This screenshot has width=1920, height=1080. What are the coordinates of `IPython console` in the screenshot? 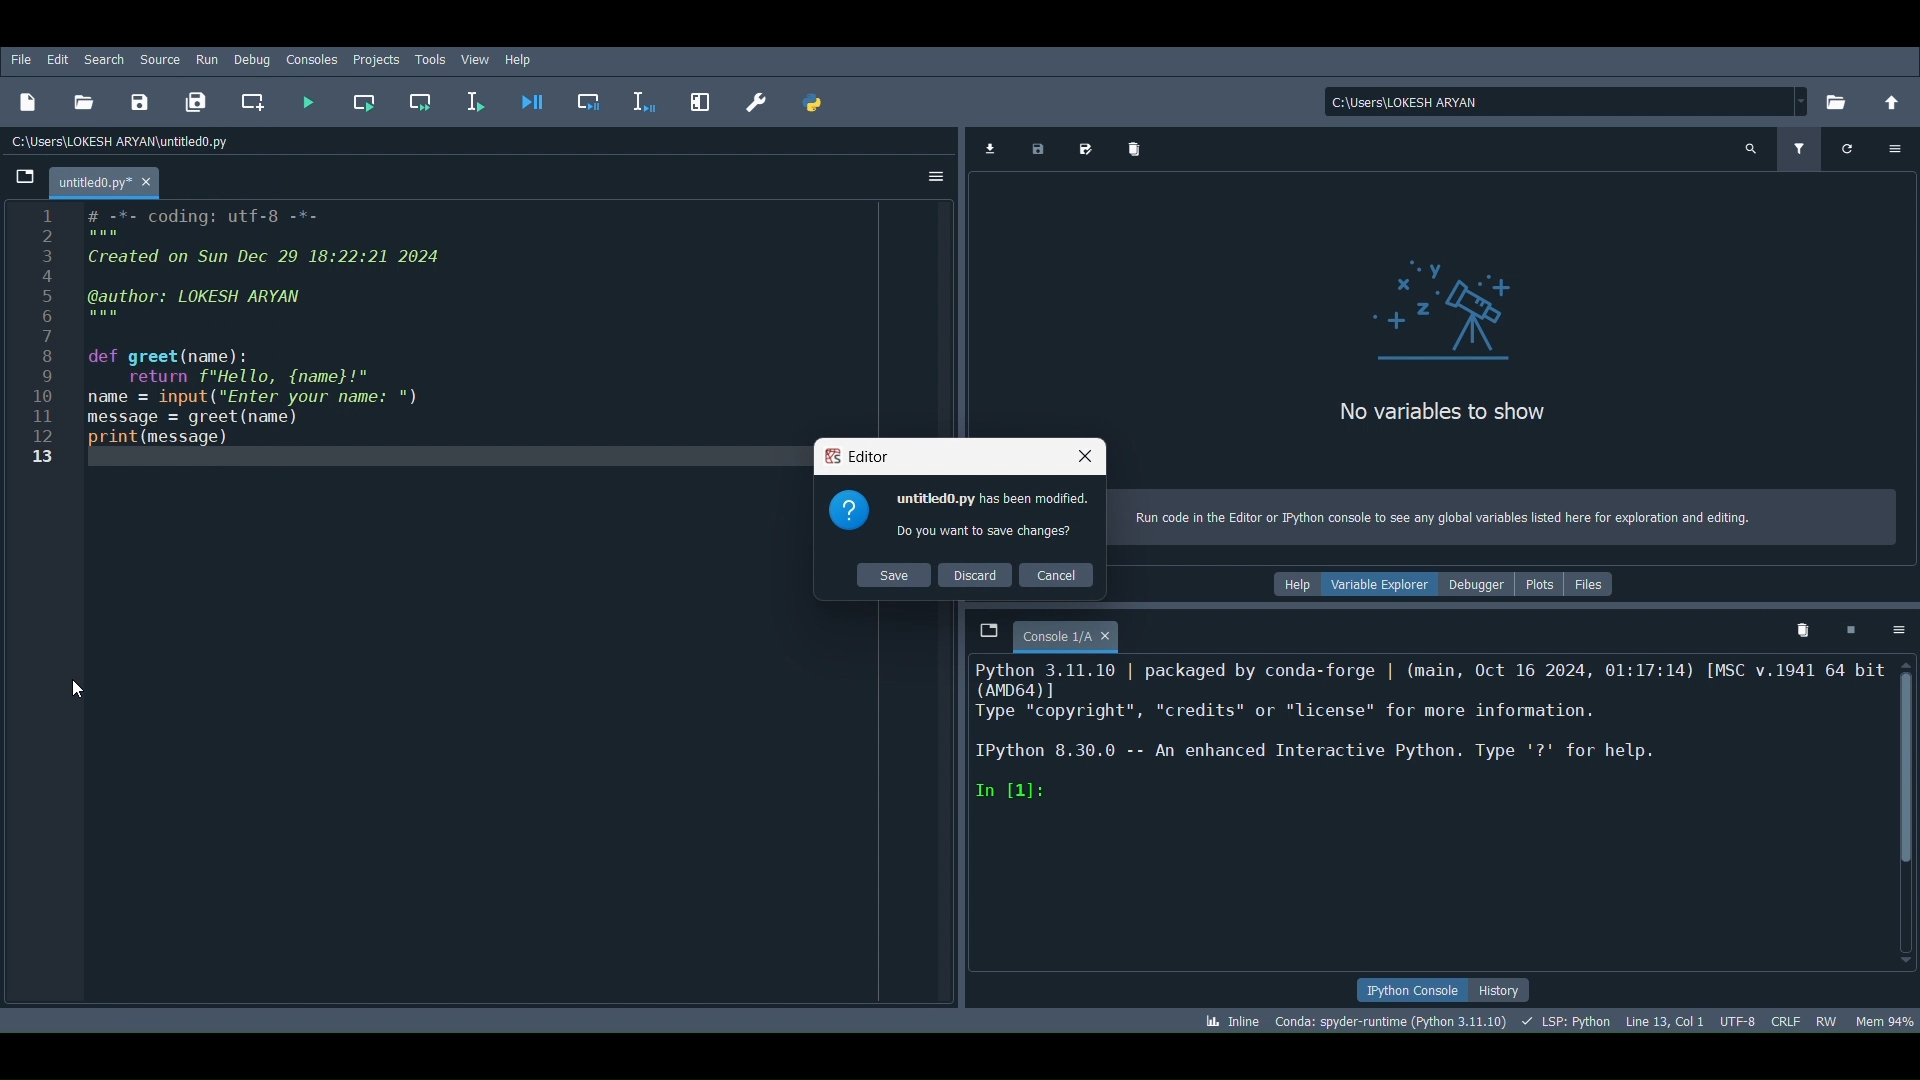 It's located at (1412, 987).